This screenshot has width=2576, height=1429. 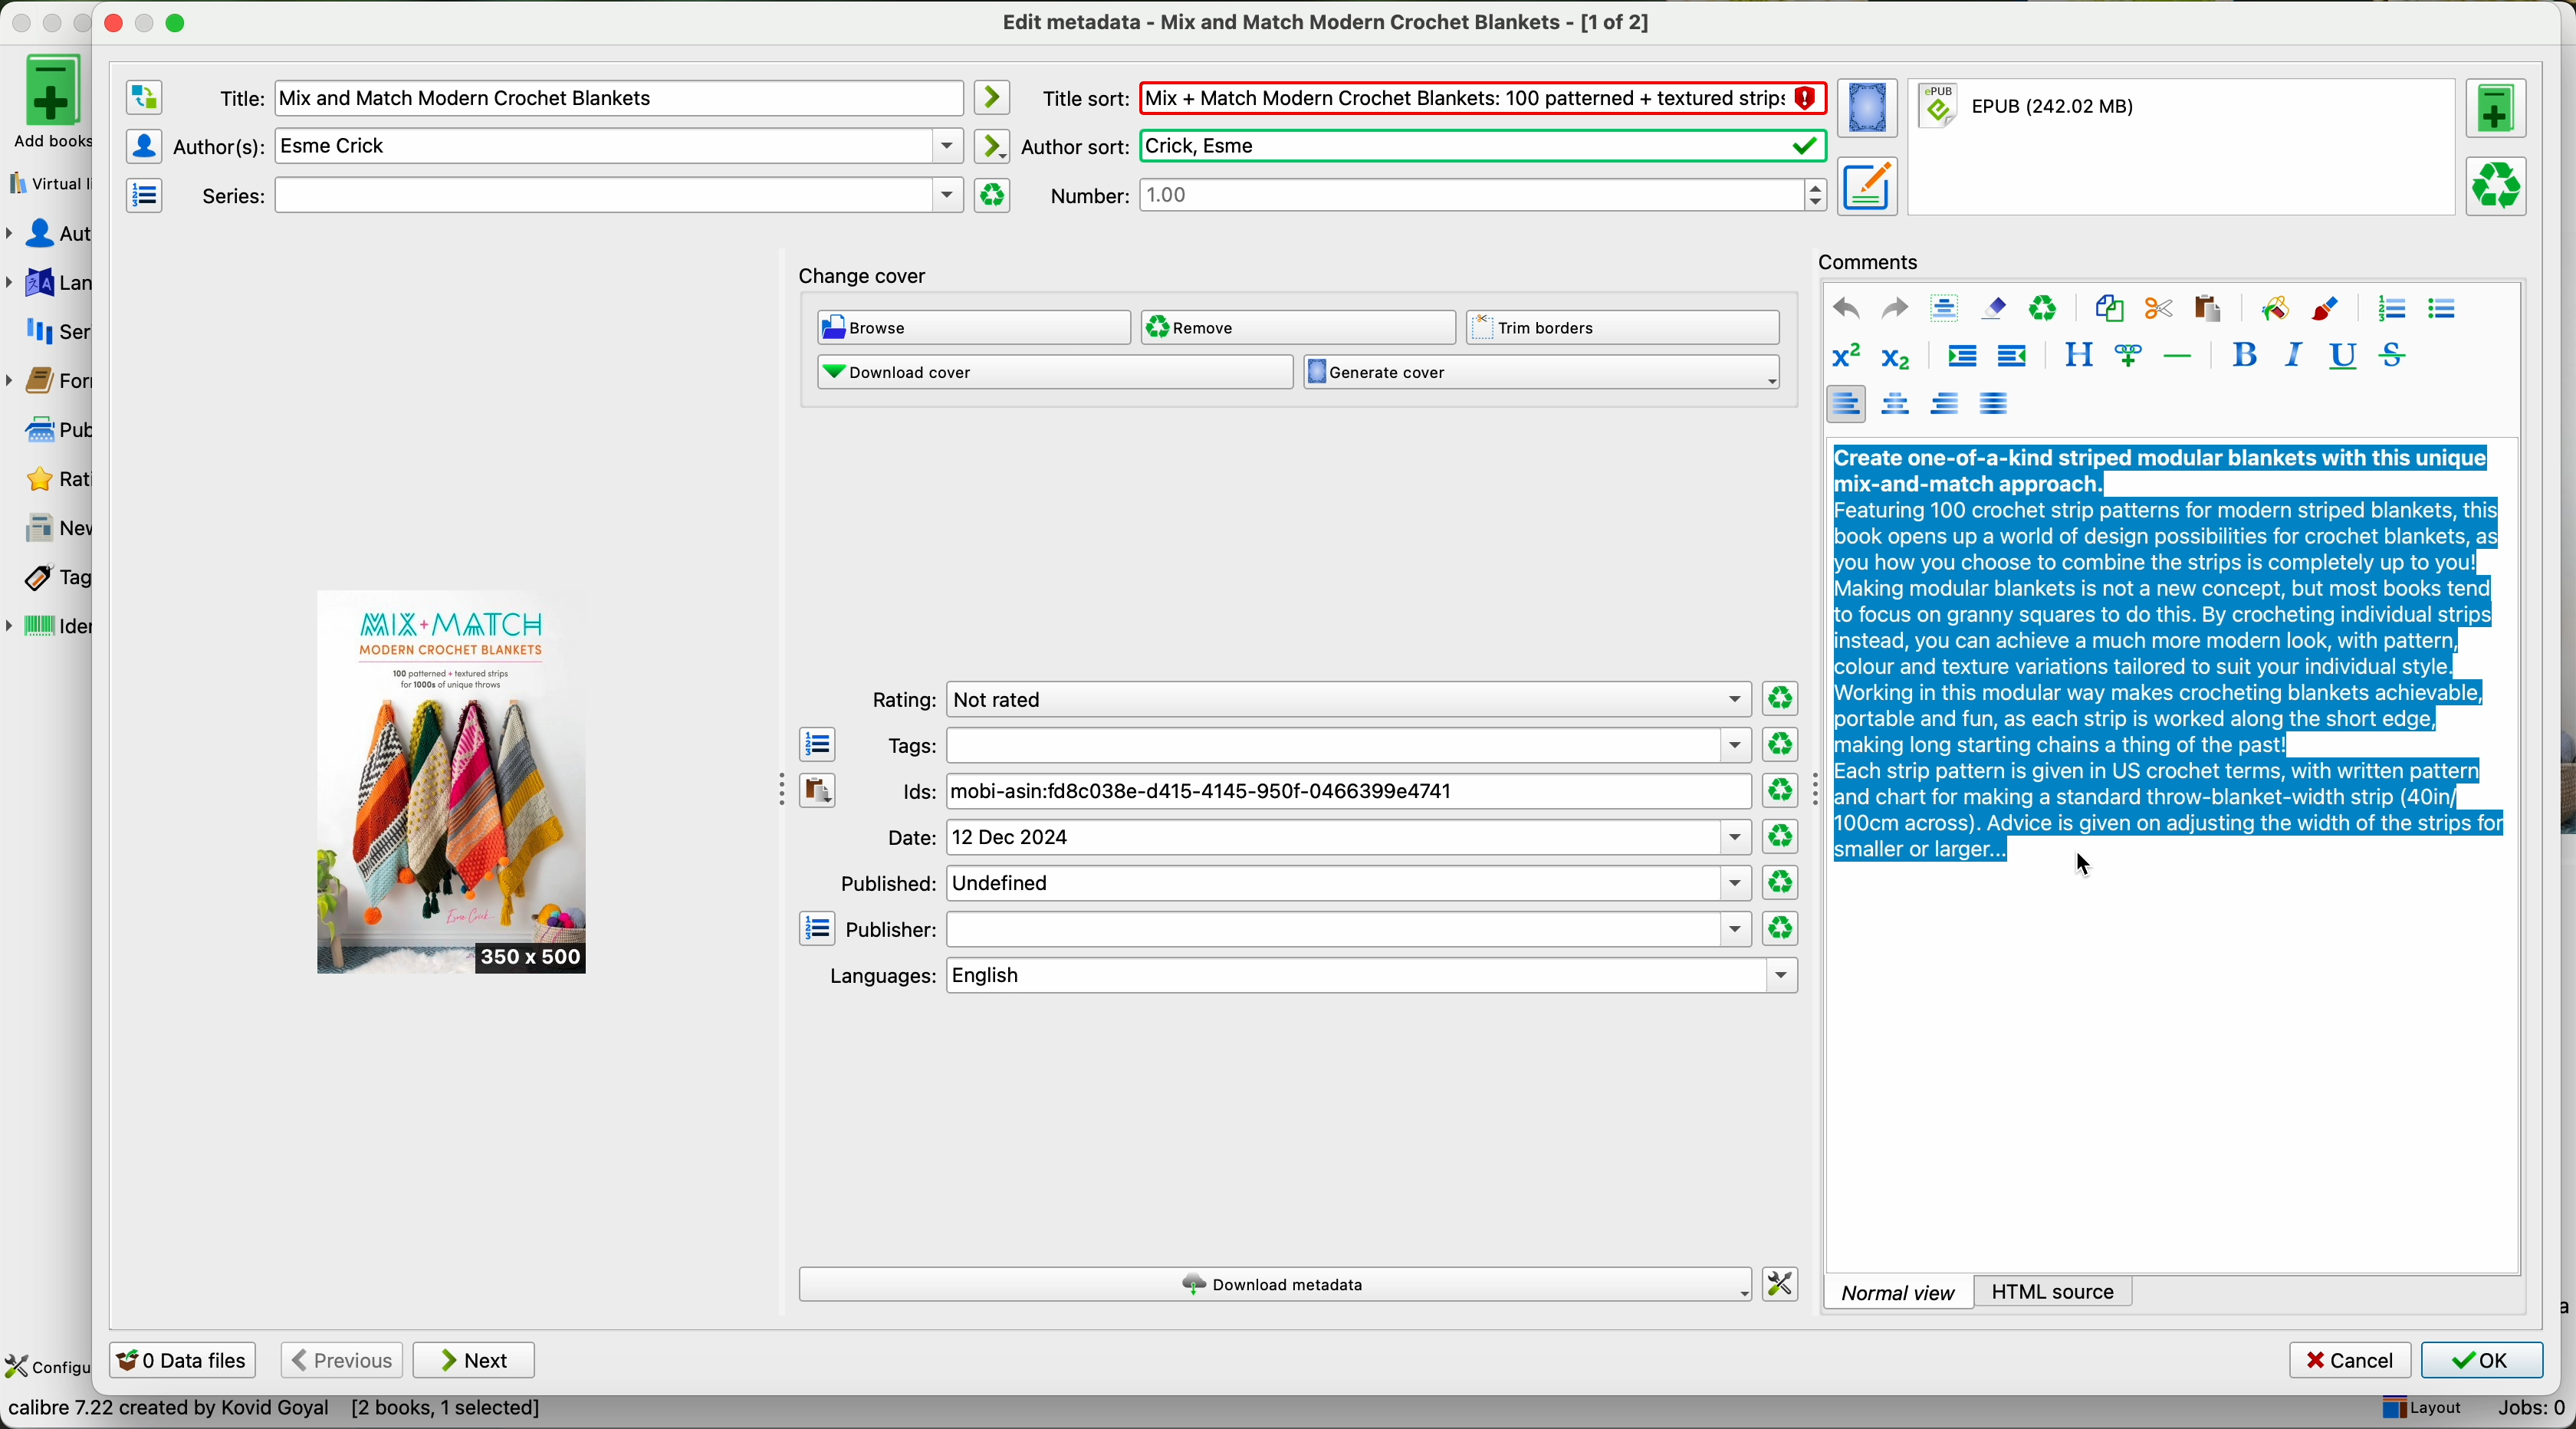 What do you see at coordinates (2289, 354) in the screenshot?
I see `italic` at bounding box center [2289, 354].